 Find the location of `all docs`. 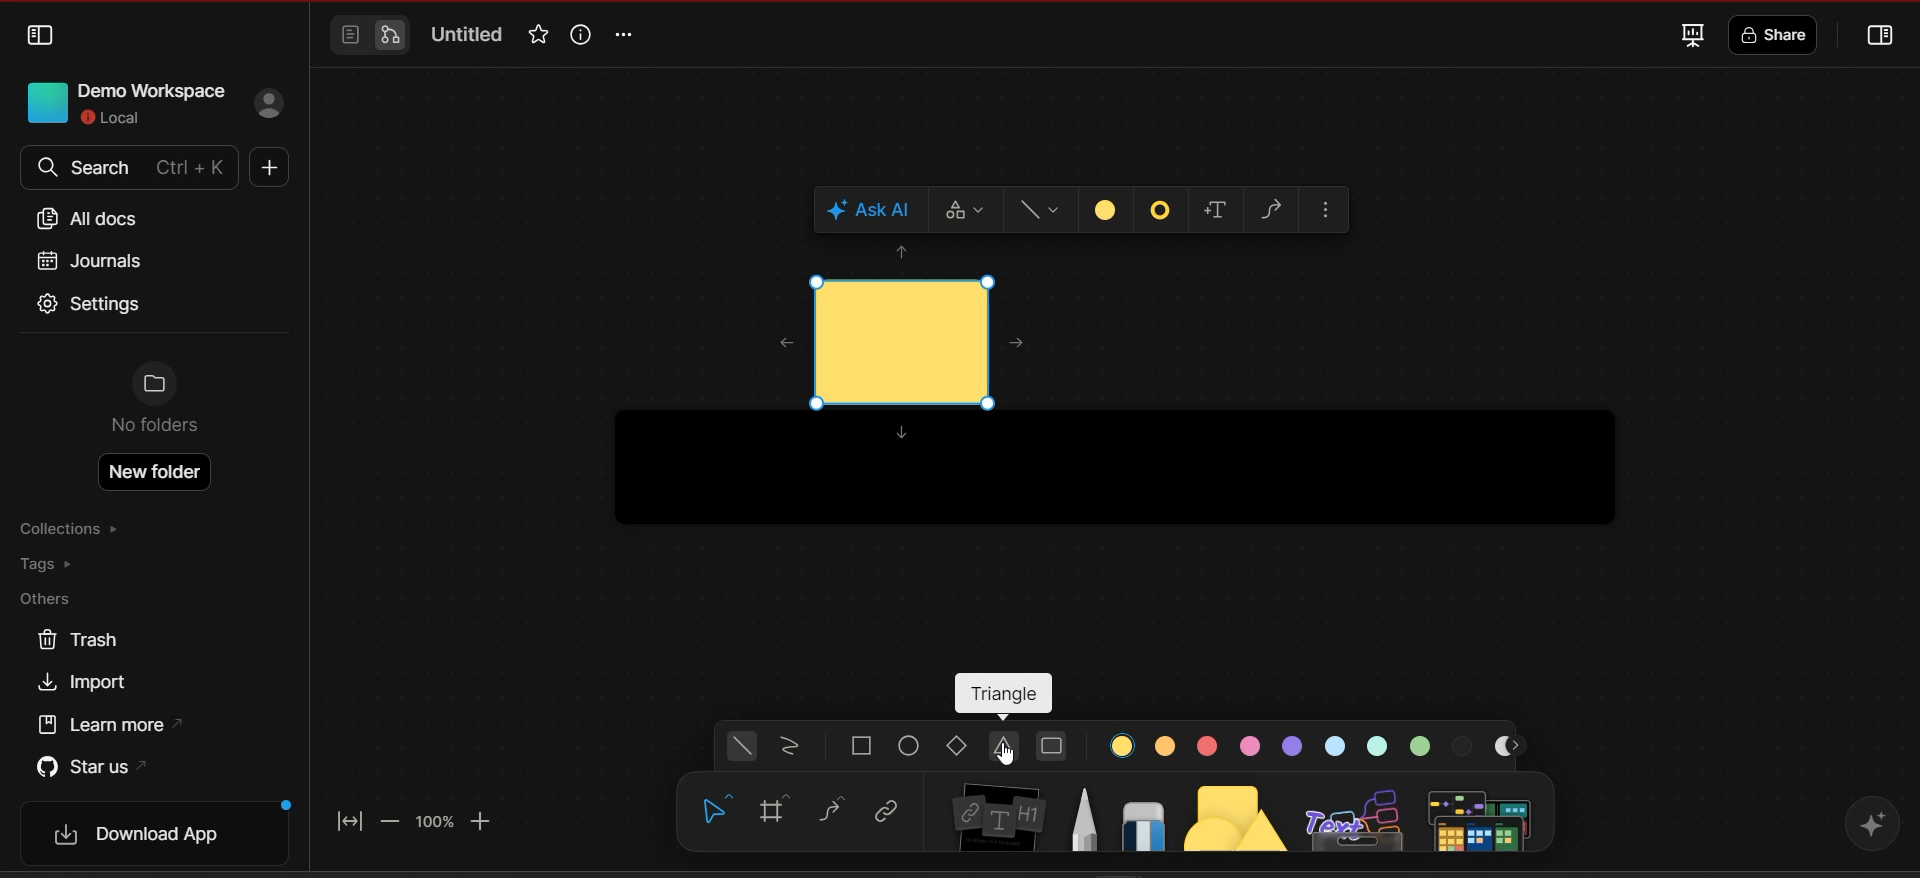

all docs is located at coordinates (95, 219).